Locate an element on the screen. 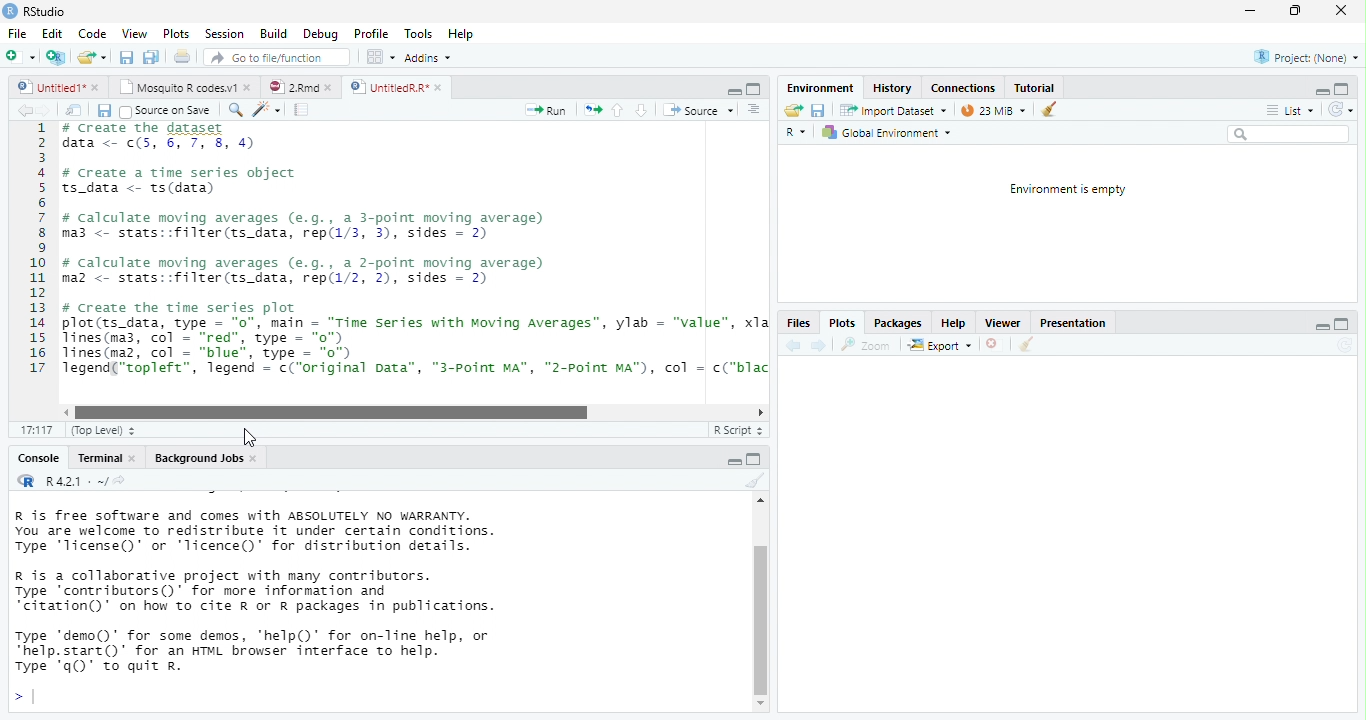 This screenshot has width=1366, height=720. close is located at coordinates (256, 459).